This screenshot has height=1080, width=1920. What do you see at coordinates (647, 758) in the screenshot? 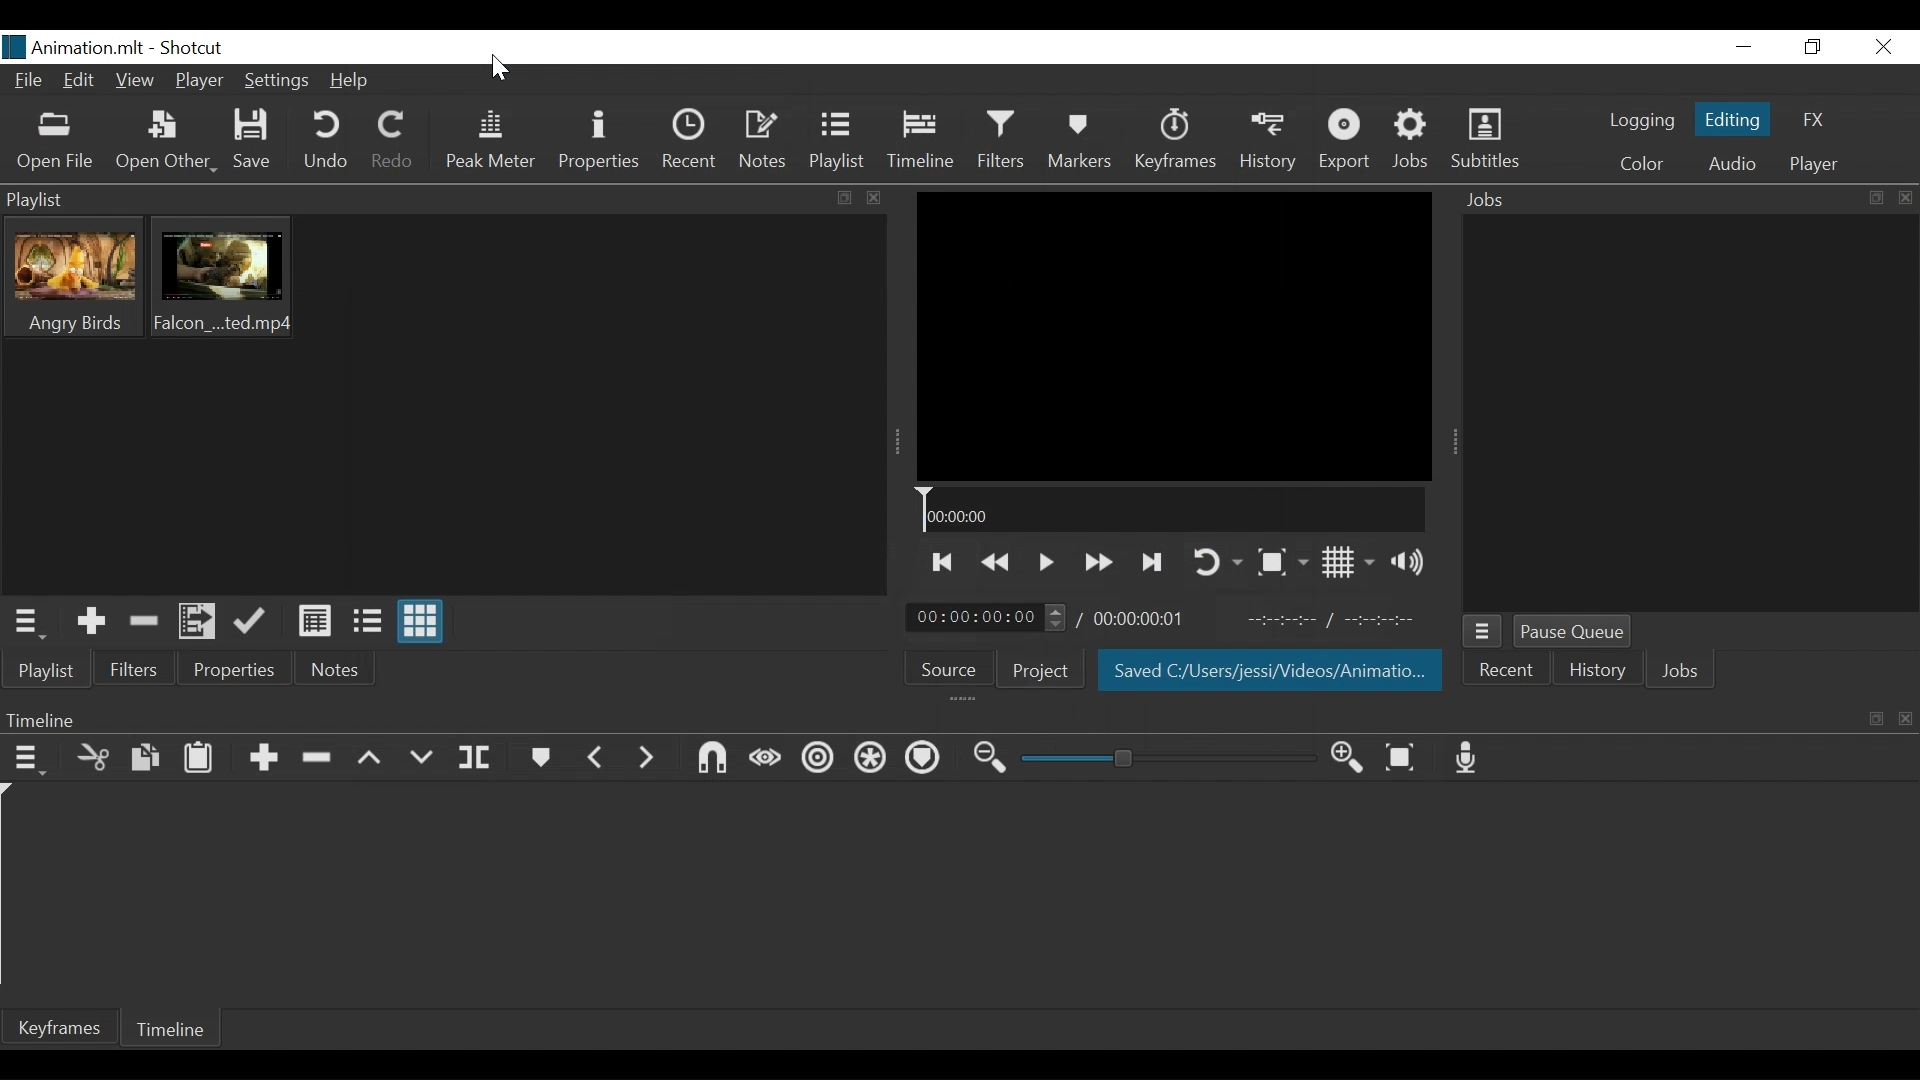
I see `Next Marker` at bounding box center [647, 758].